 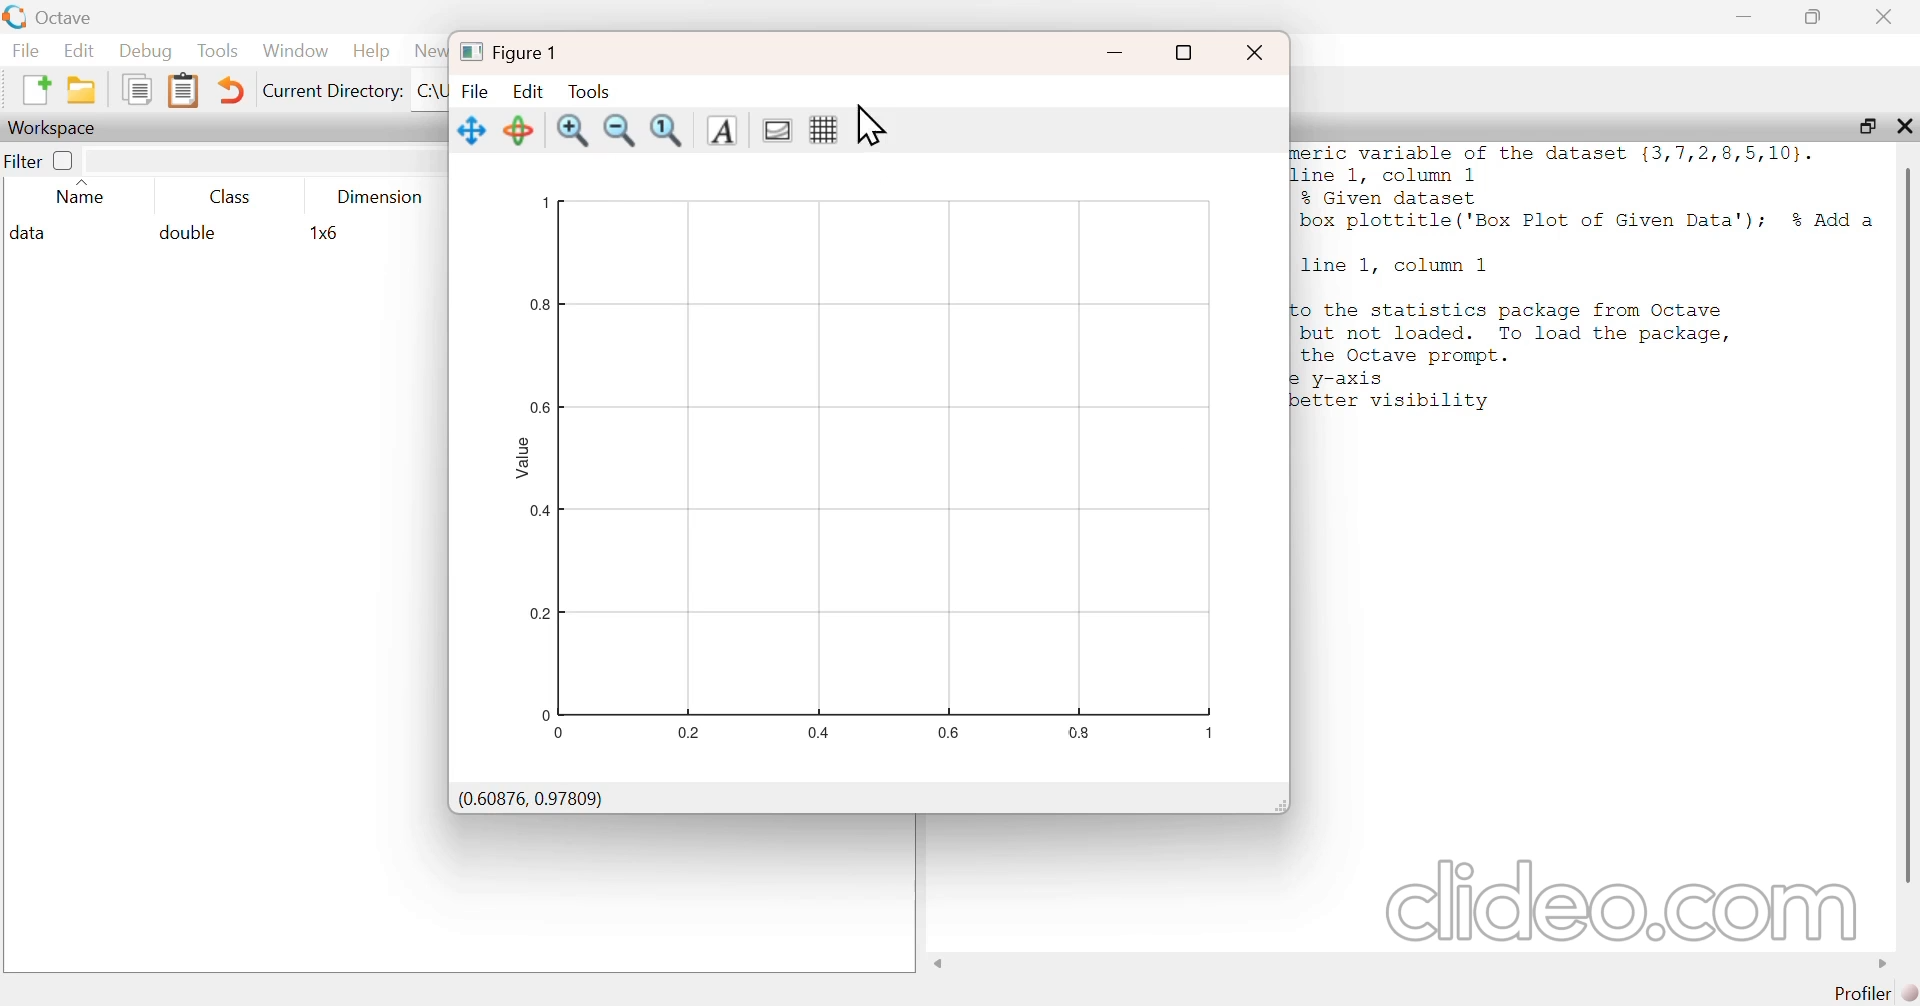 I want to click on Octave, so click(x=69, y=15).